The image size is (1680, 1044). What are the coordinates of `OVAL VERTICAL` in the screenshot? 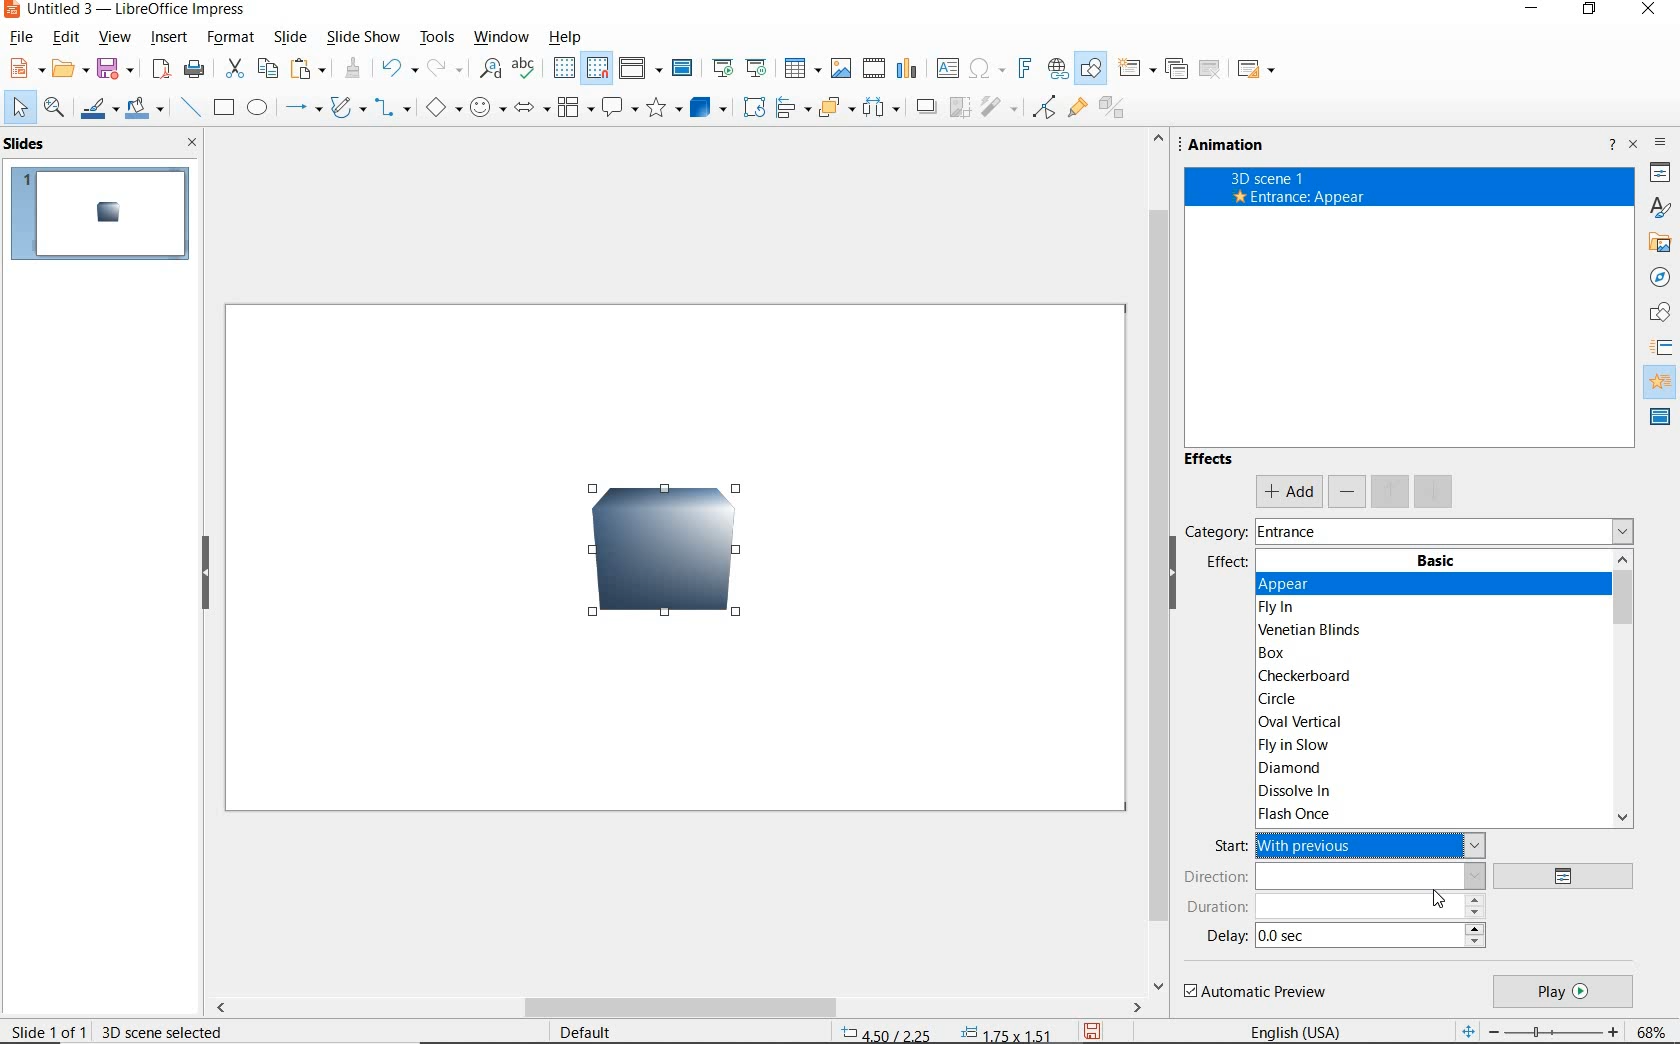 It's located at (1299, 721).